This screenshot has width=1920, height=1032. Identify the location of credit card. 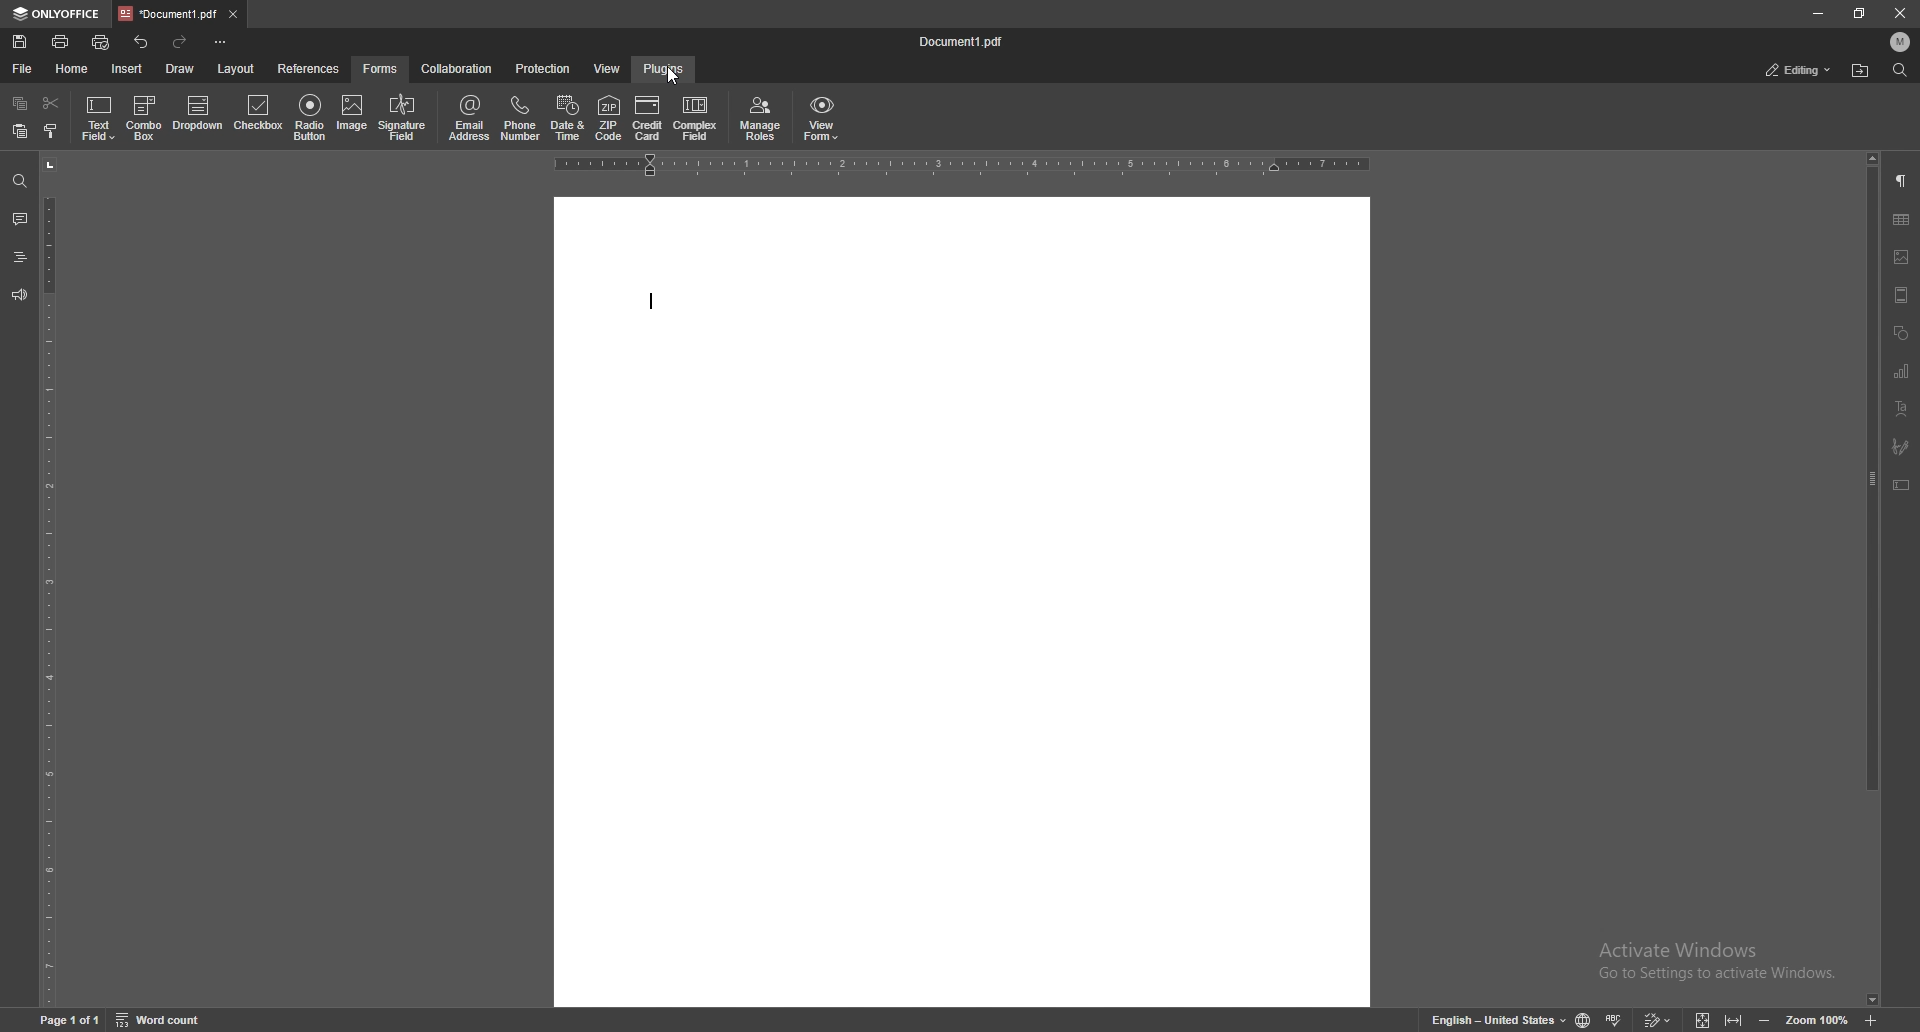
(648, 118).